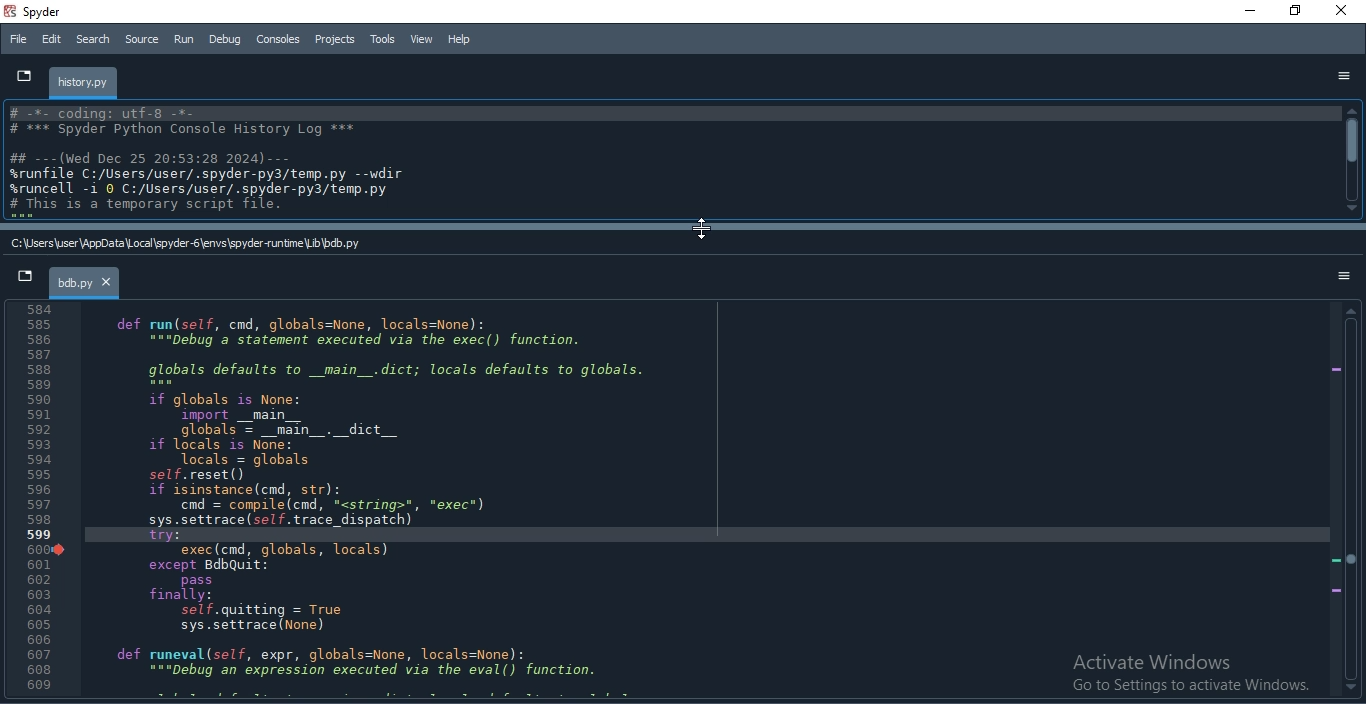 The height and width of the screenshot is (704, 1366). Describe the element at coordinates (458, 38) in the screenshot. I see `Help` at that location.